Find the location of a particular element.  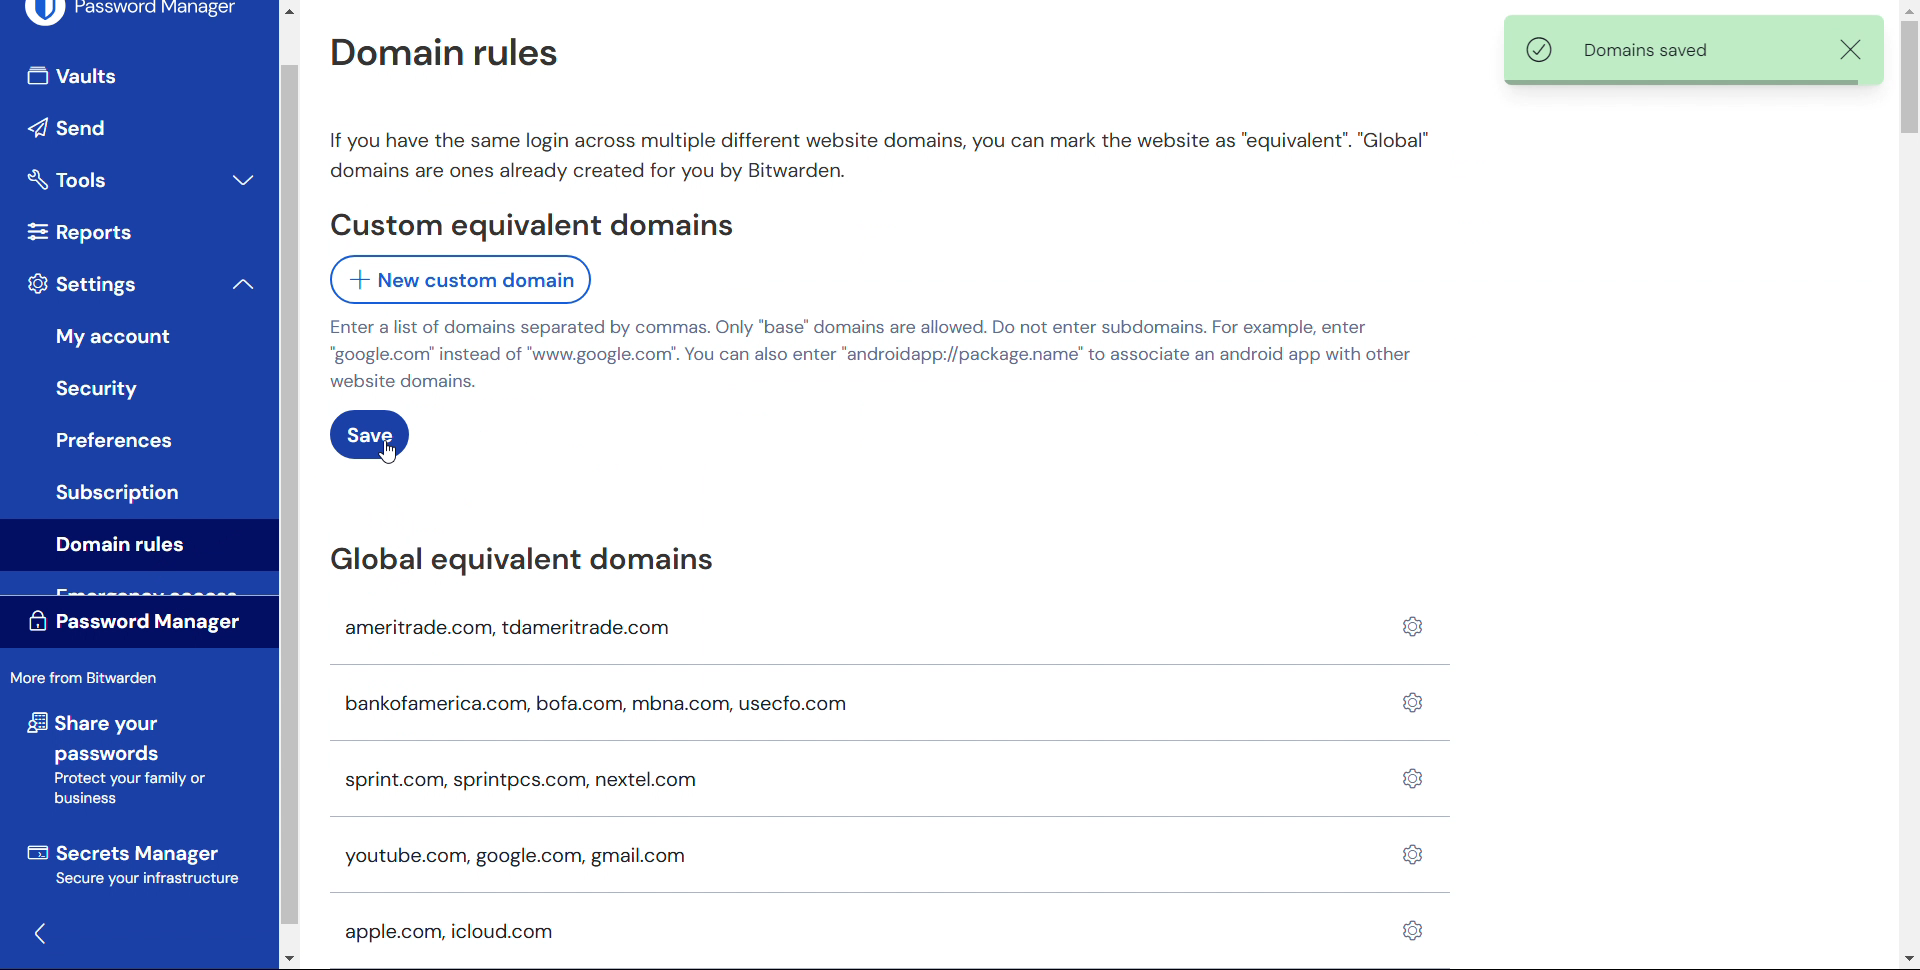

Scroll bar  is located at coordinates (290, 497).